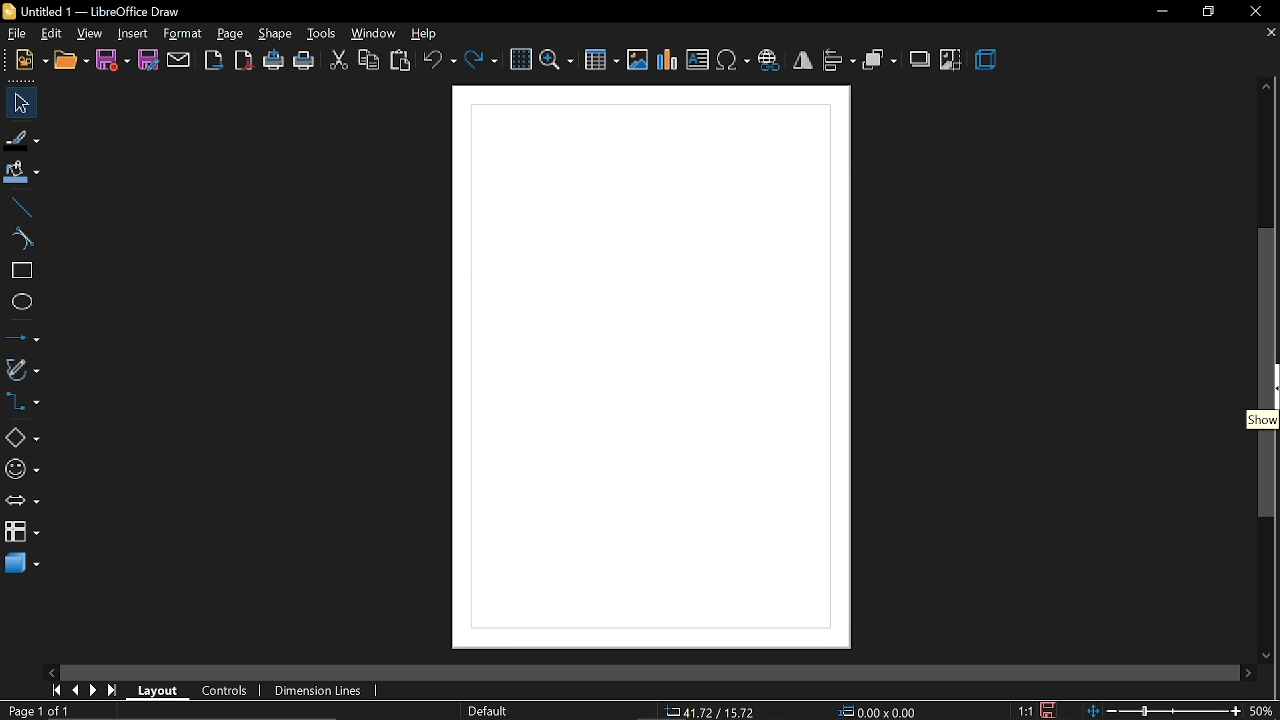  Describe the element at coordinates (989, 59) in the screenshot. I see `3d effects` at that location.